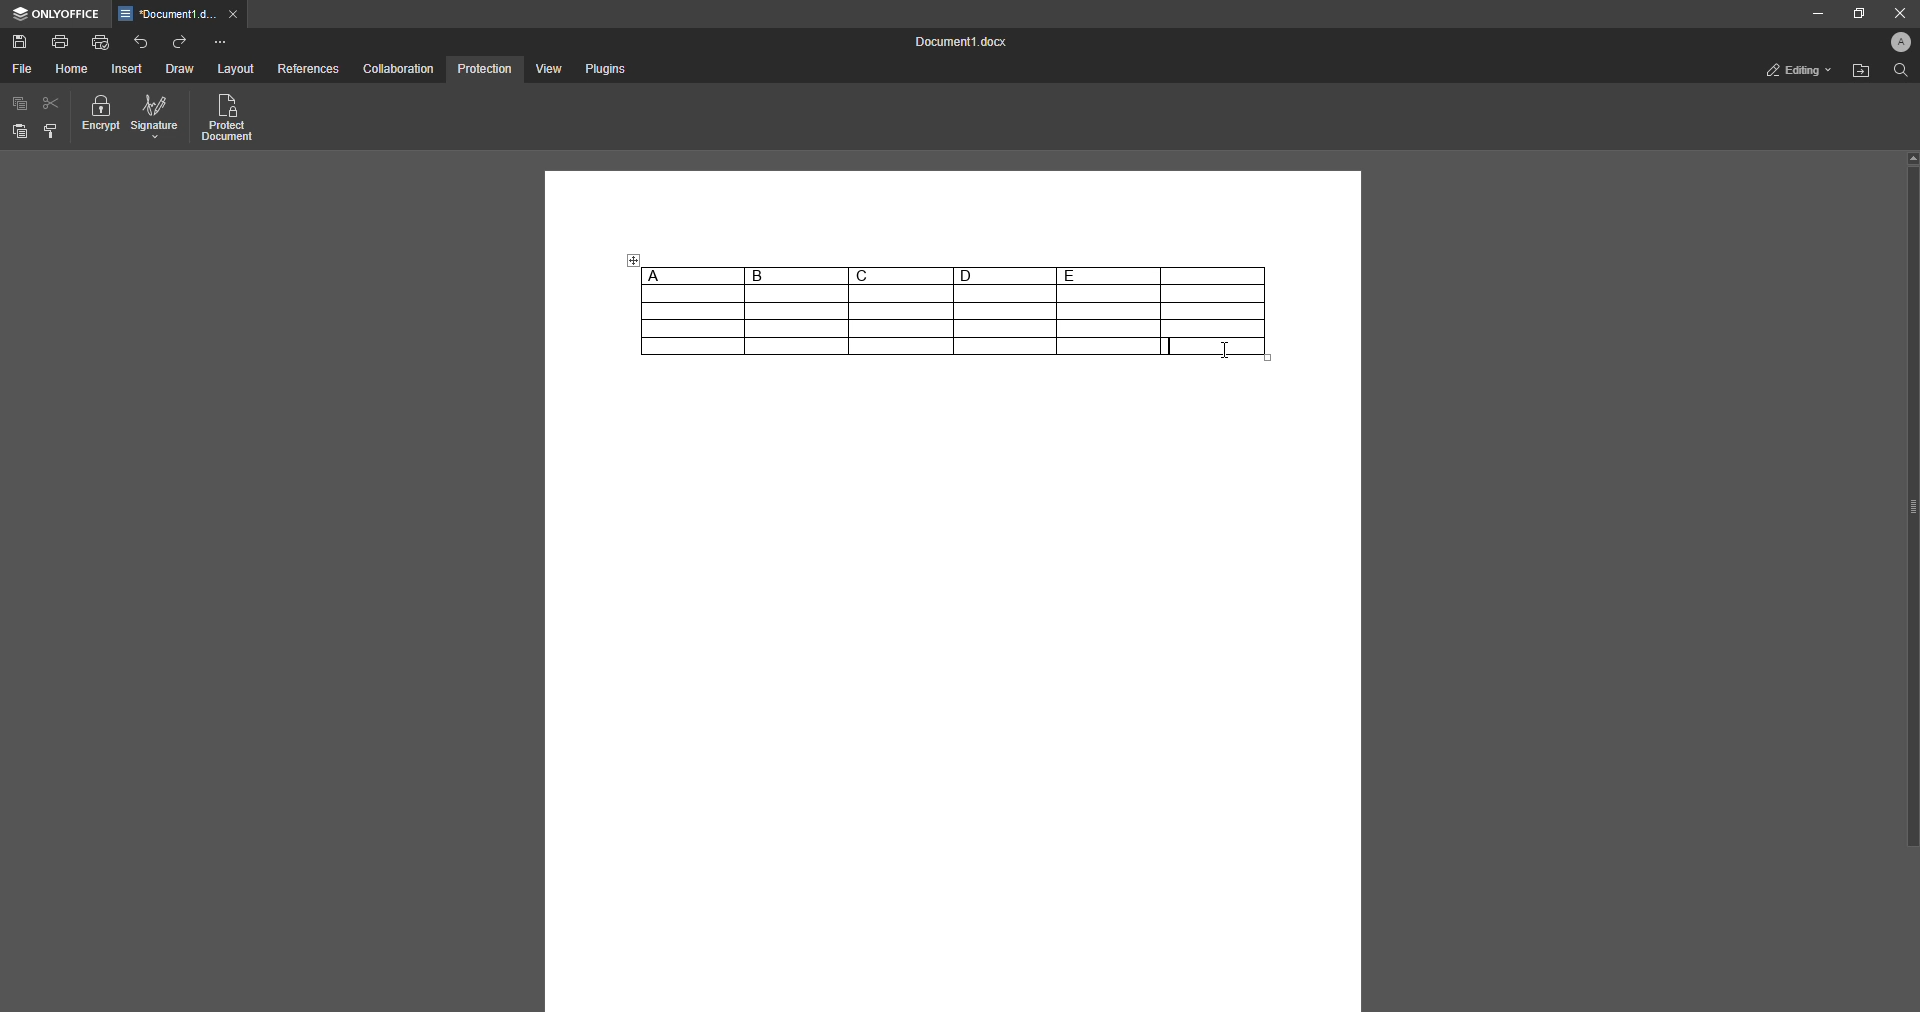 The image size is (1920, 1012). Describe the element at coordinates (691, 275) in the screenshot. I see `A` at that location.